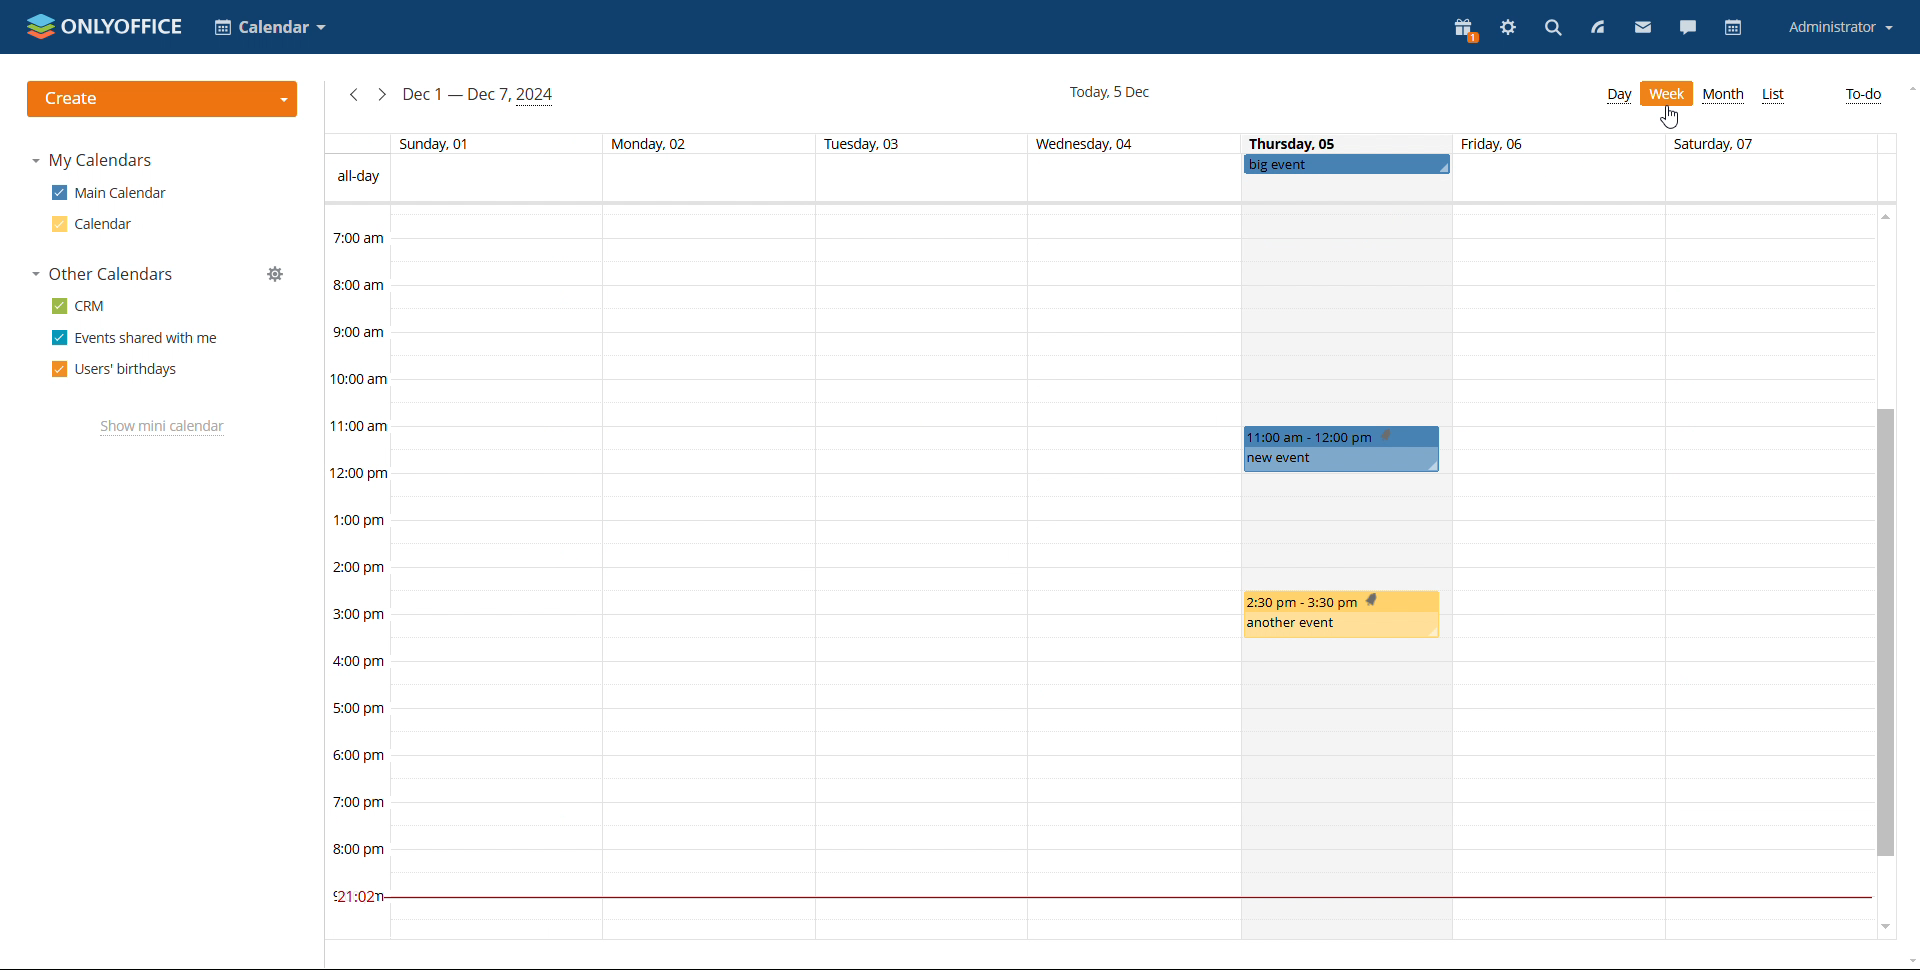 This screenshot has width=1920, height=970. I want to click on list view, so click(1774, 95).